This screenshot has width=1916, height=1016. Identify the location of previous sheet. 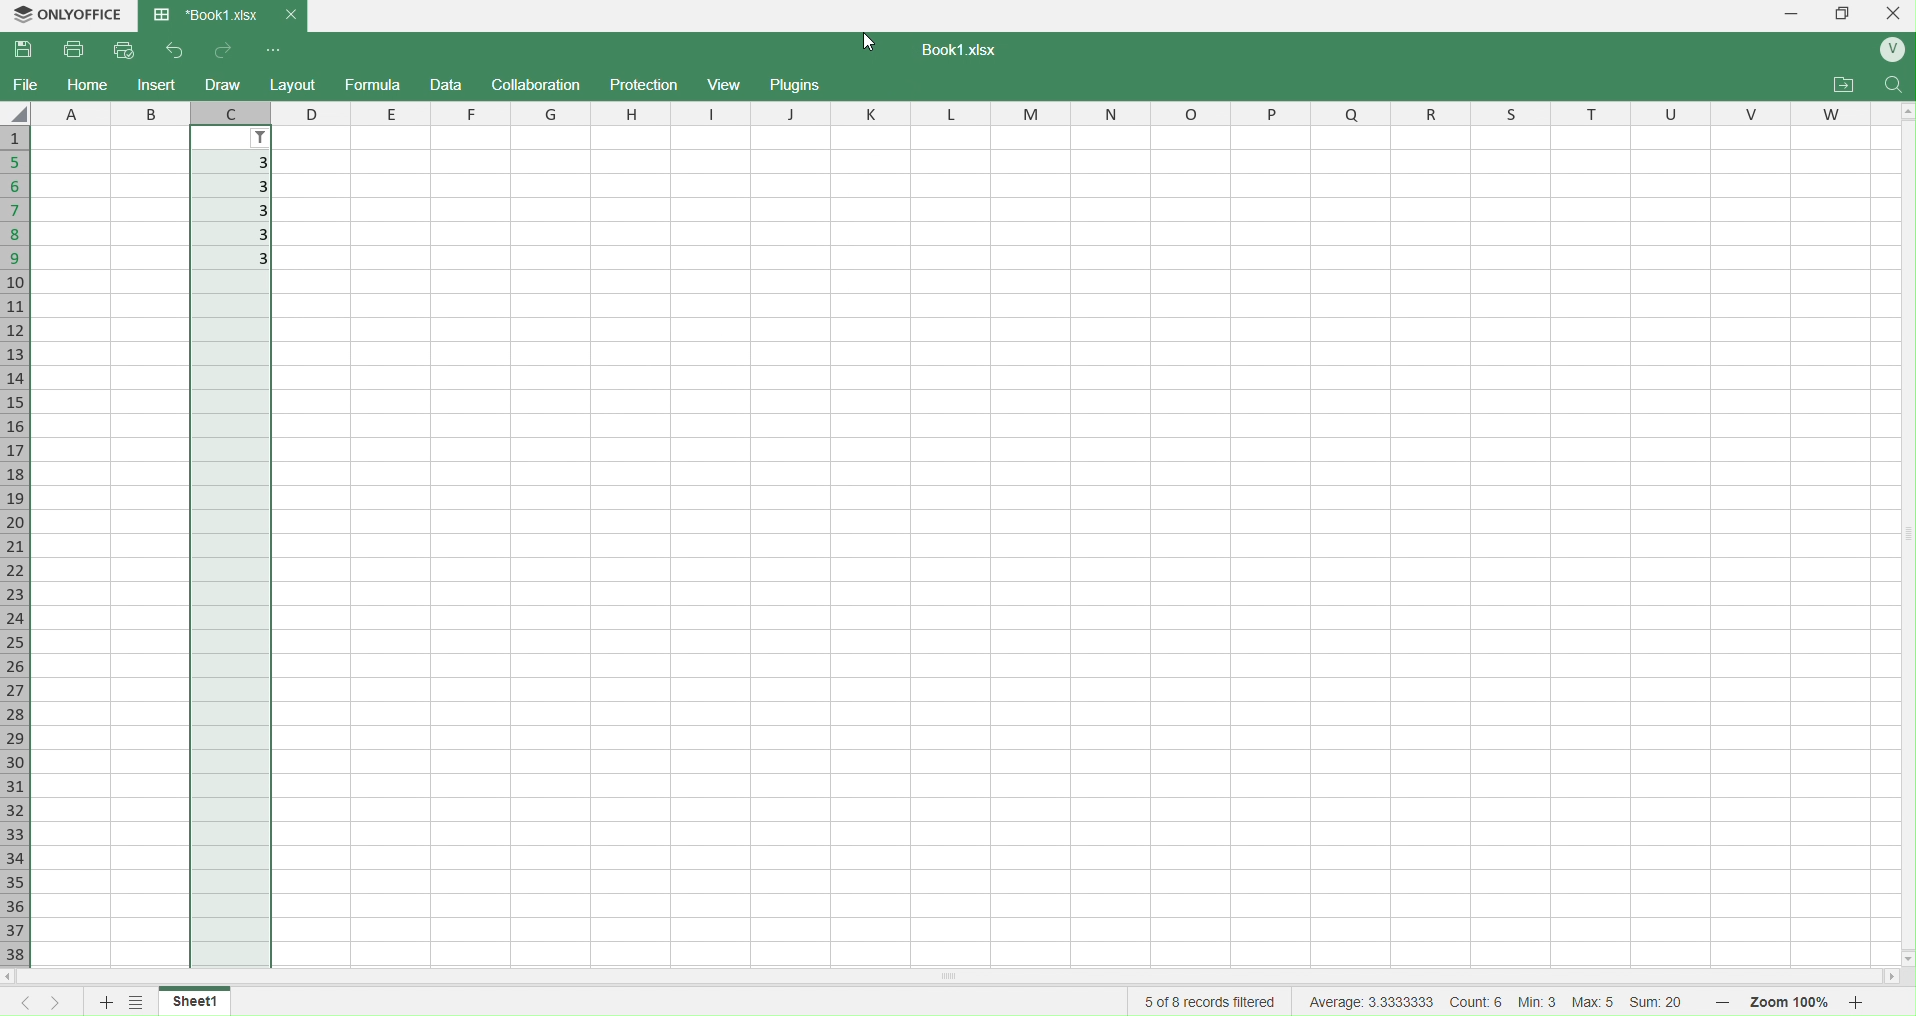
(29, 1004).